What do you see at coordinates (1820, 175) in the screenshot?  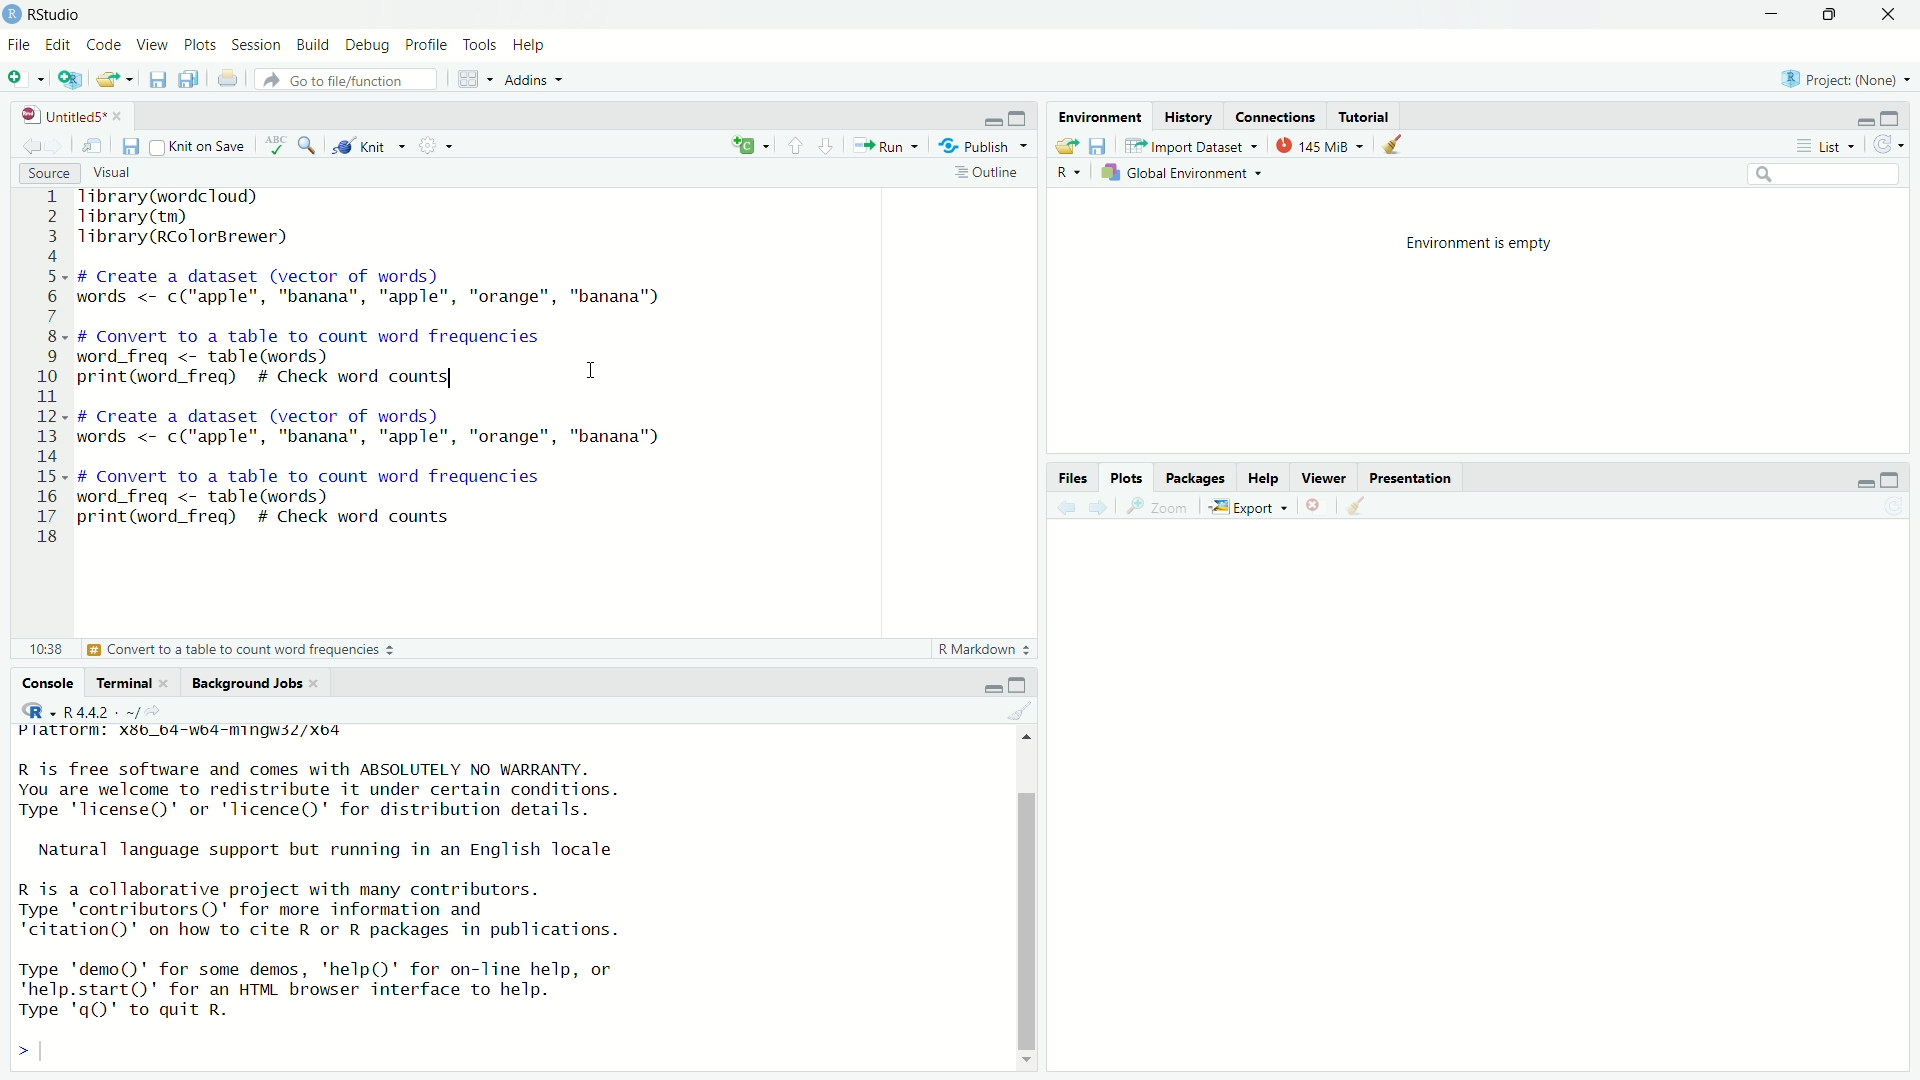 I see `Search` at bounding box center [1820, 175].